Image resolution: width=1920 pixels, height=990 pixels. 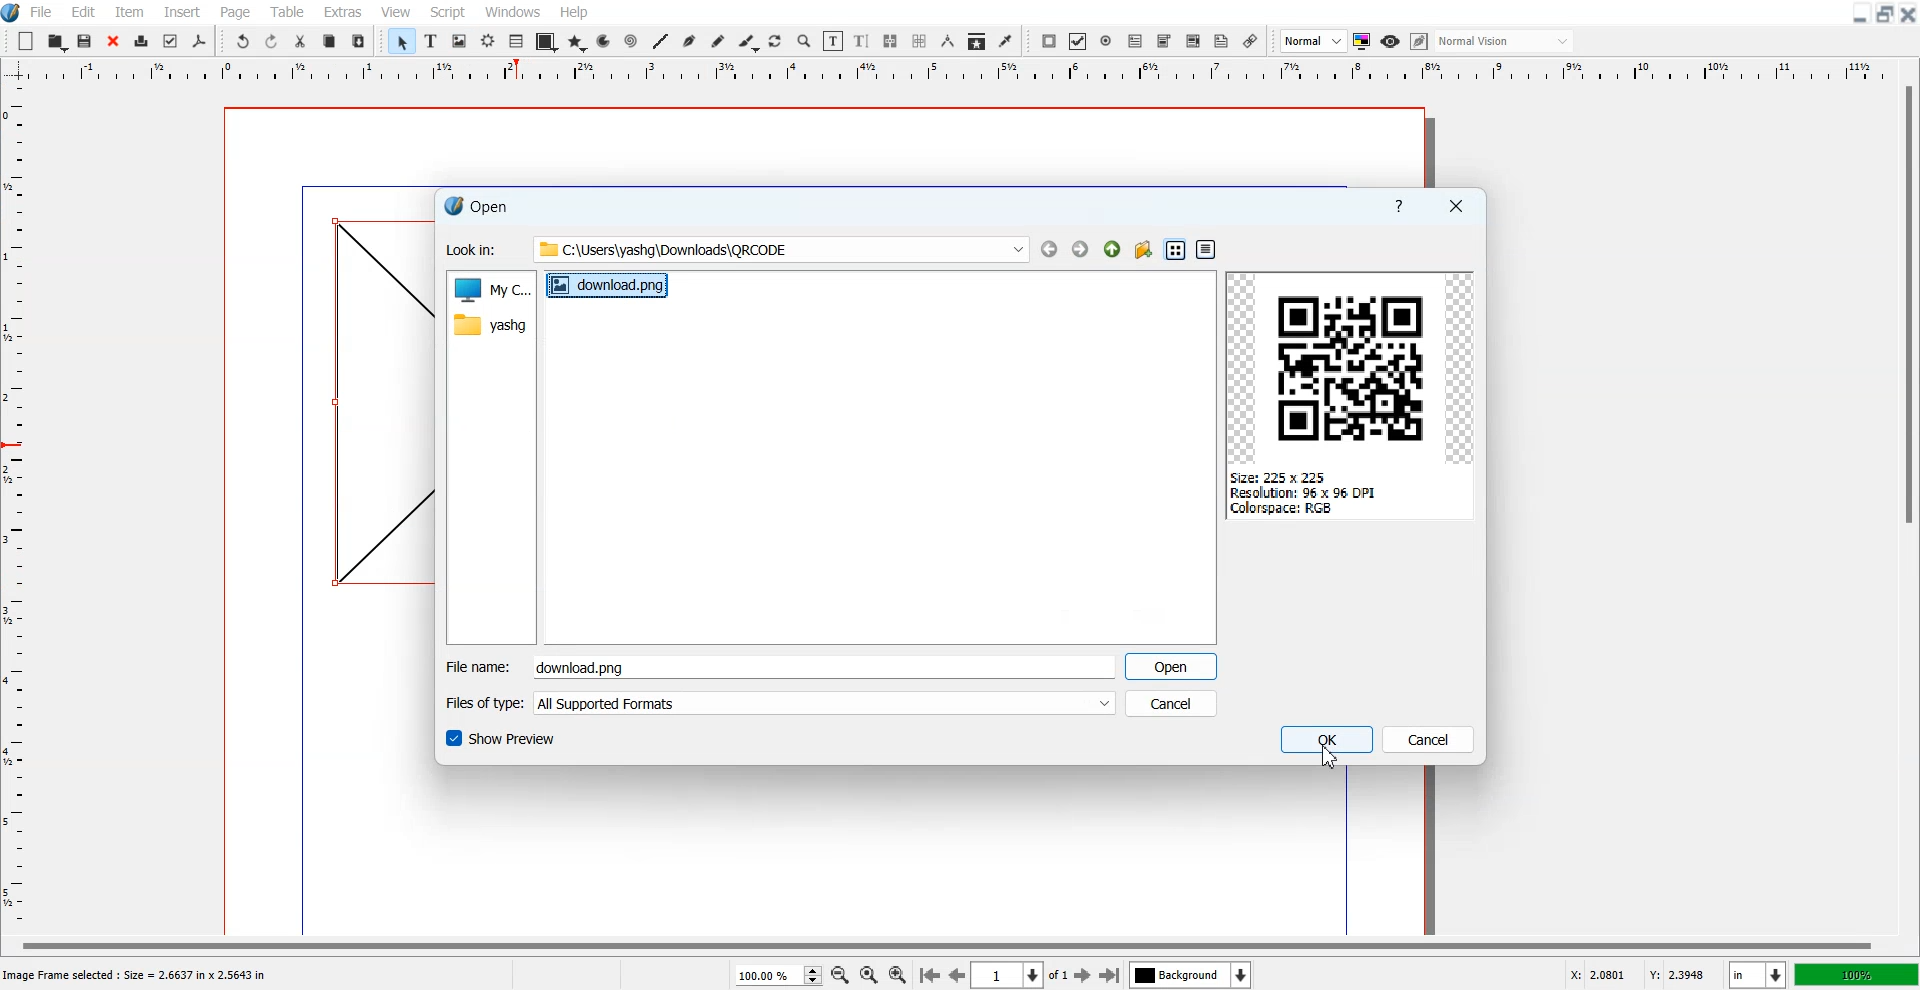 I want to click on Go to Next Page, so click(x=1085, y=976).